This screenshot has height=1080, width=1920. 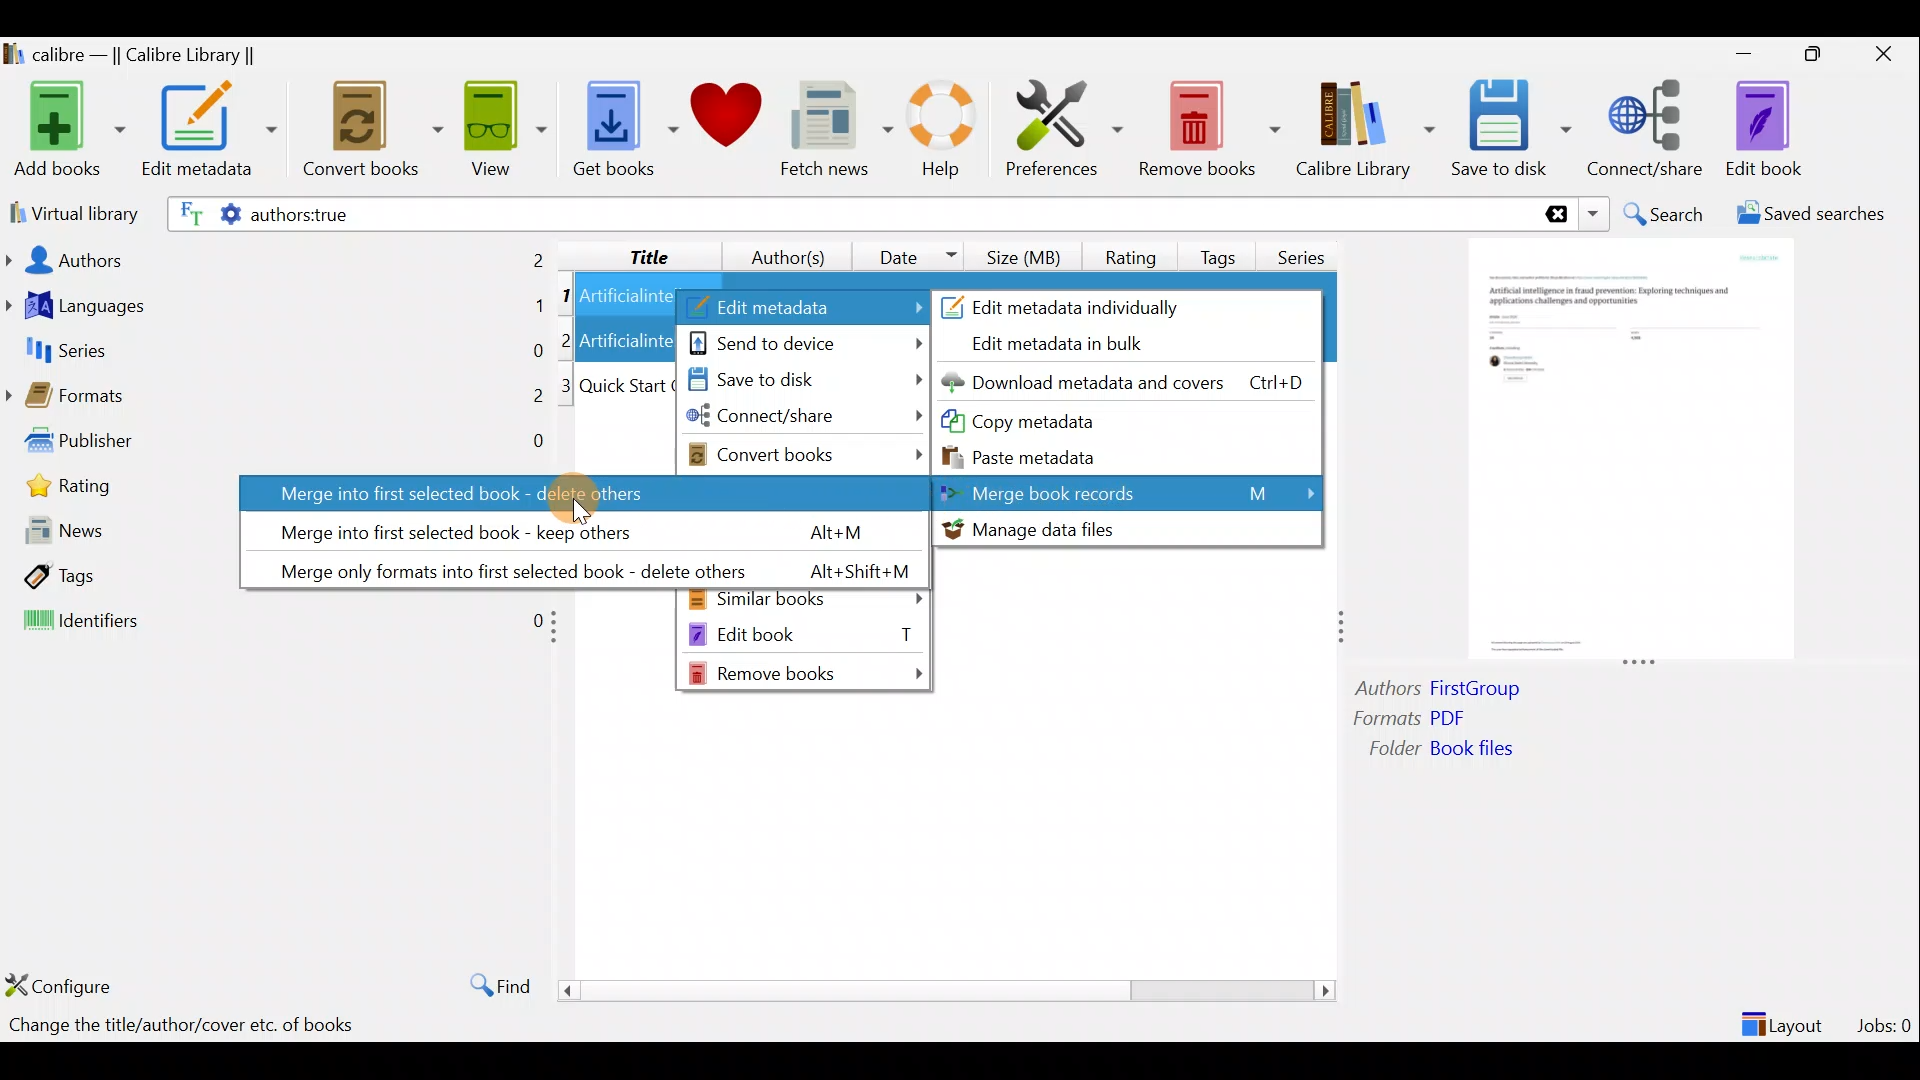 I want to click on Preferences, so click(x=1064, y=127).